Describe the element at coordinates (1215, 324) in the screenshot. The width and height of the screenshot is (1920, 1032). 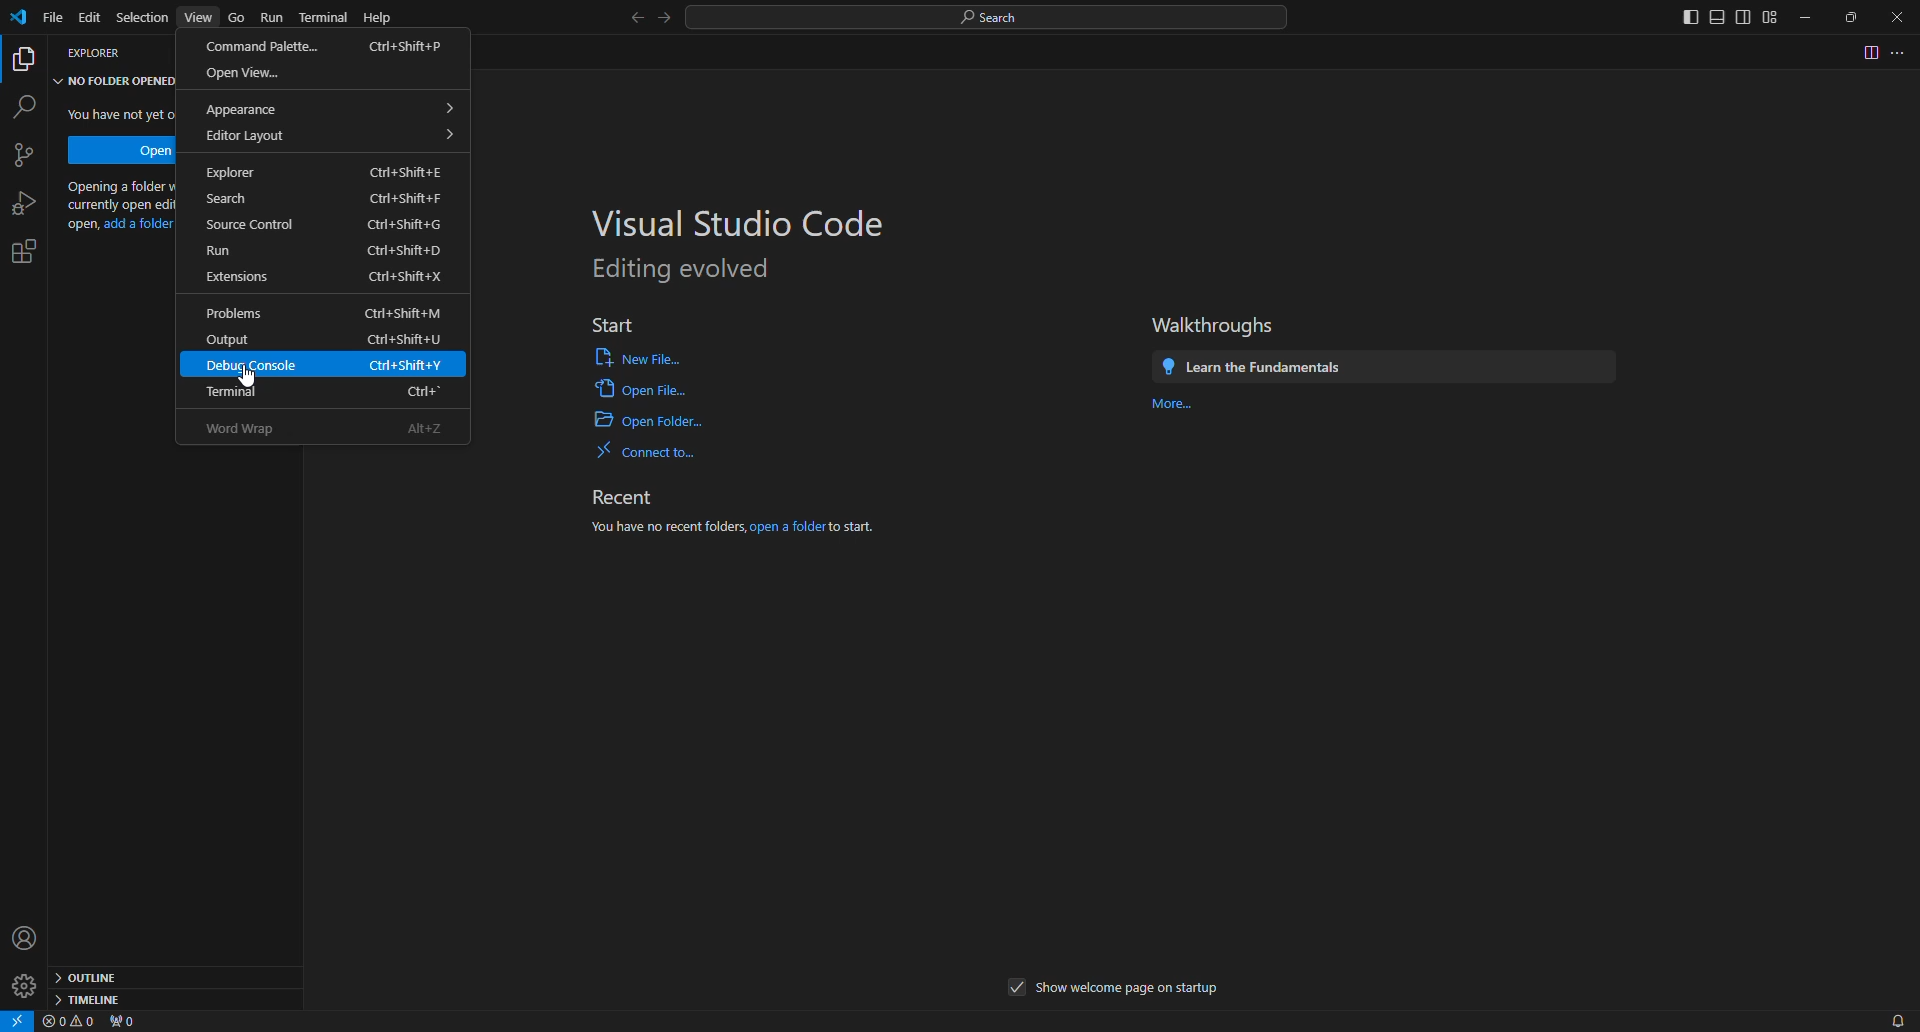
I see `Walkthroughs` at that location.